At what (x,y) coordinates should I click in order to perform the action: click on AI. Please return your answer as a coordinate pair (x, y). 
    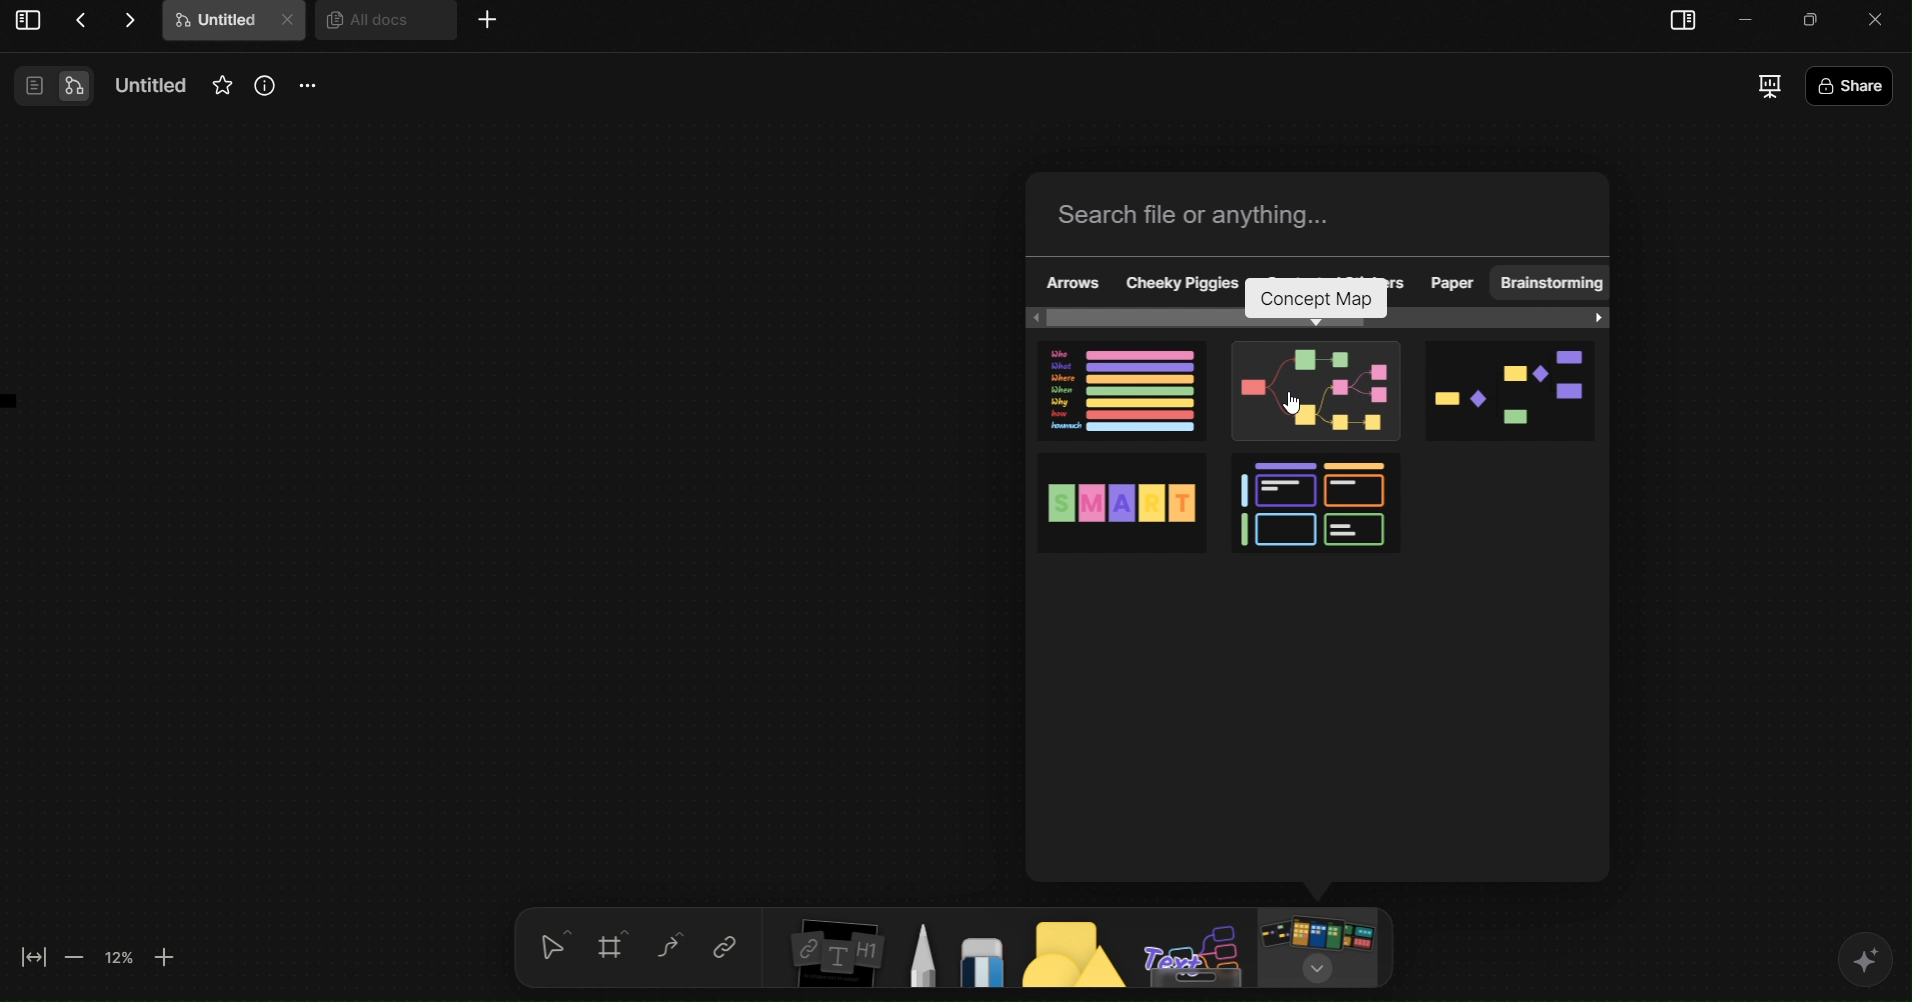
    Looking at the image, I should click on (1868, 963).